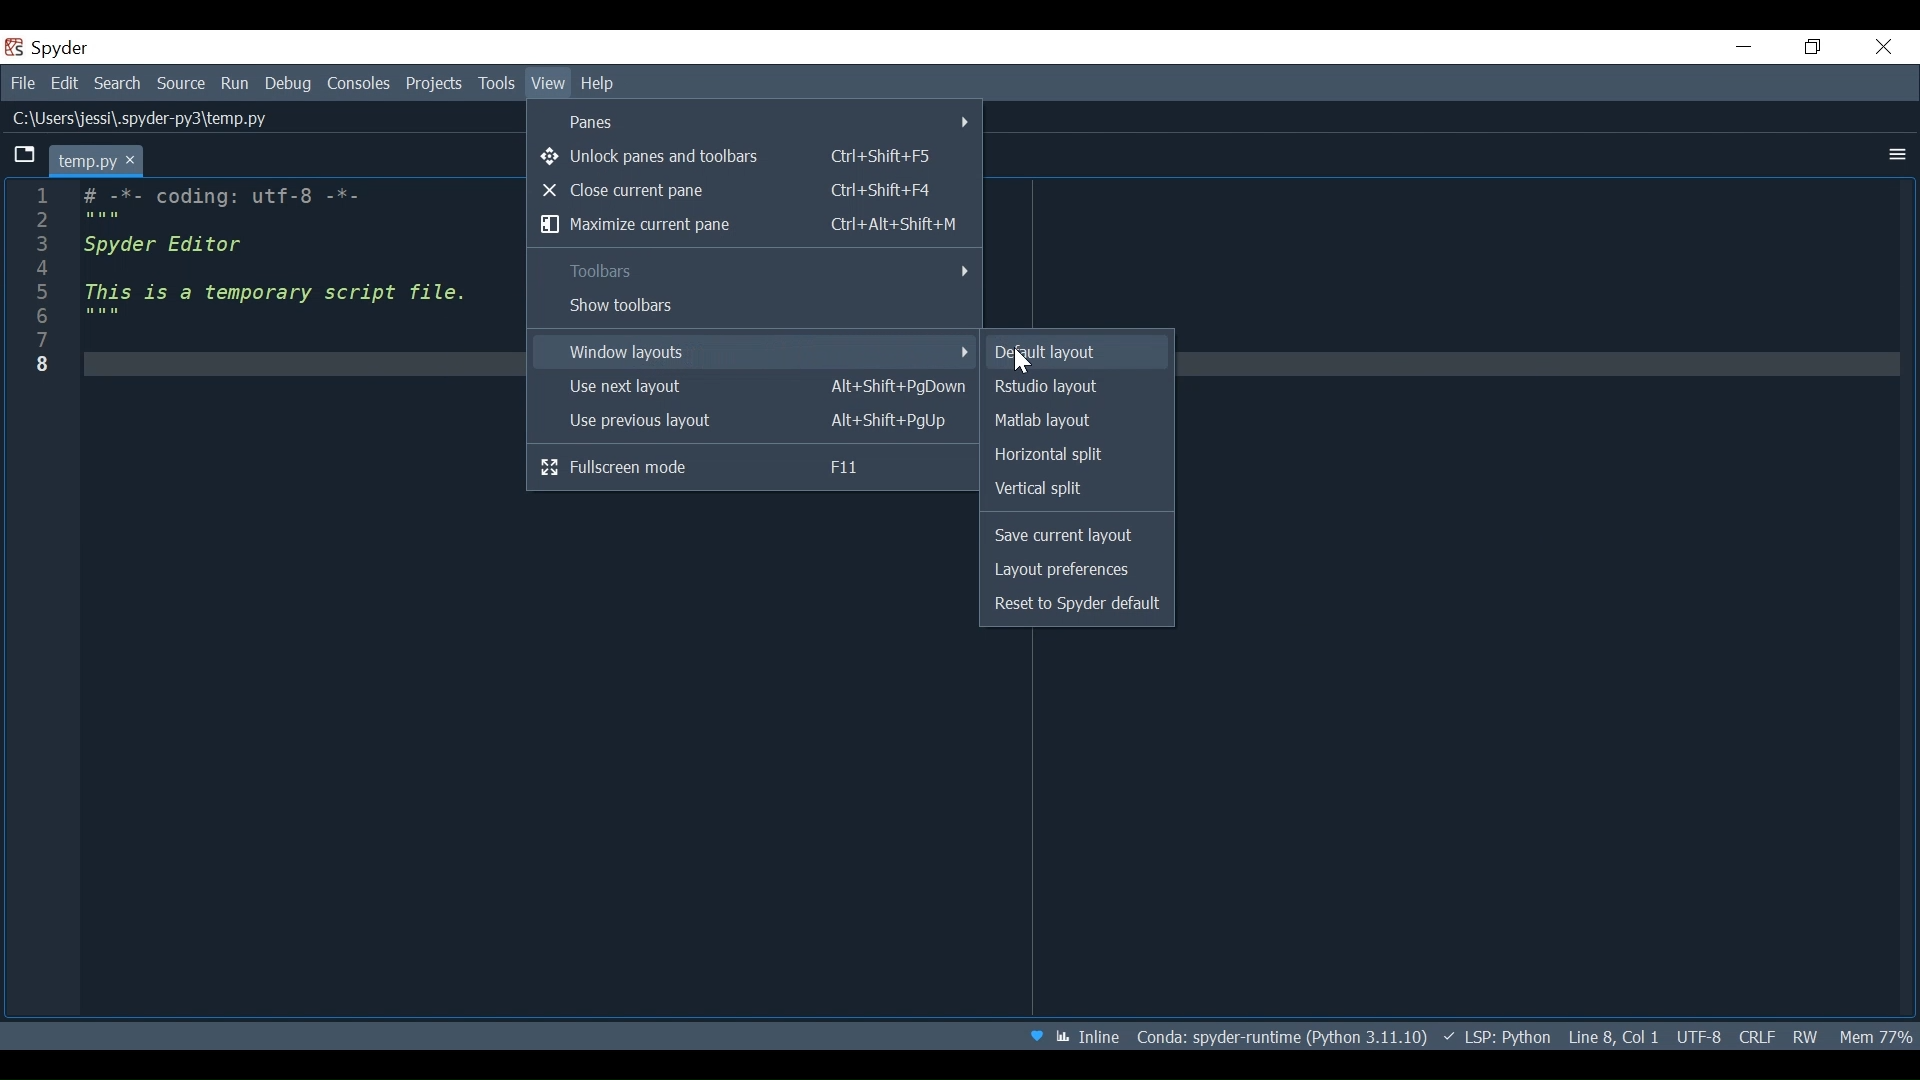  Describe the element at coordinates (1078, 569) in the screenshot. I see `Layout preferences` at that location.